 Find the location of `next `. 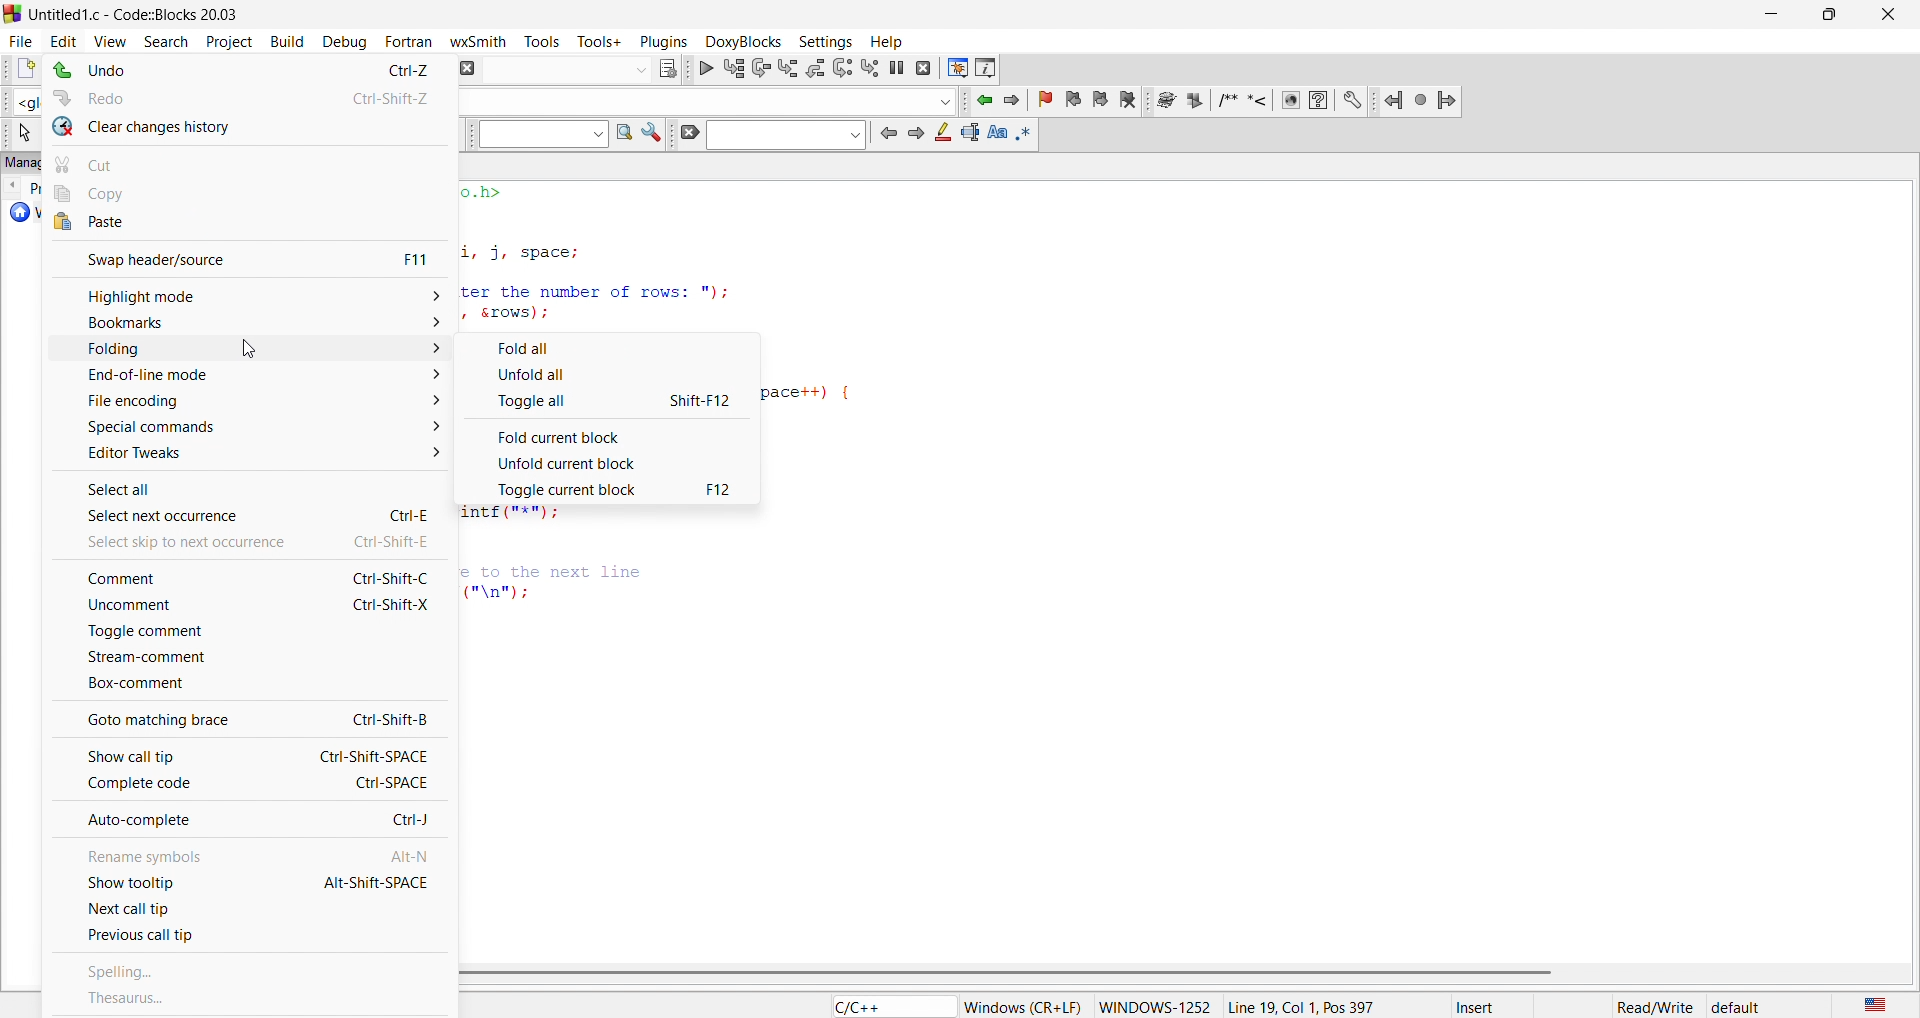

next  is located at coordinates (915, 134).